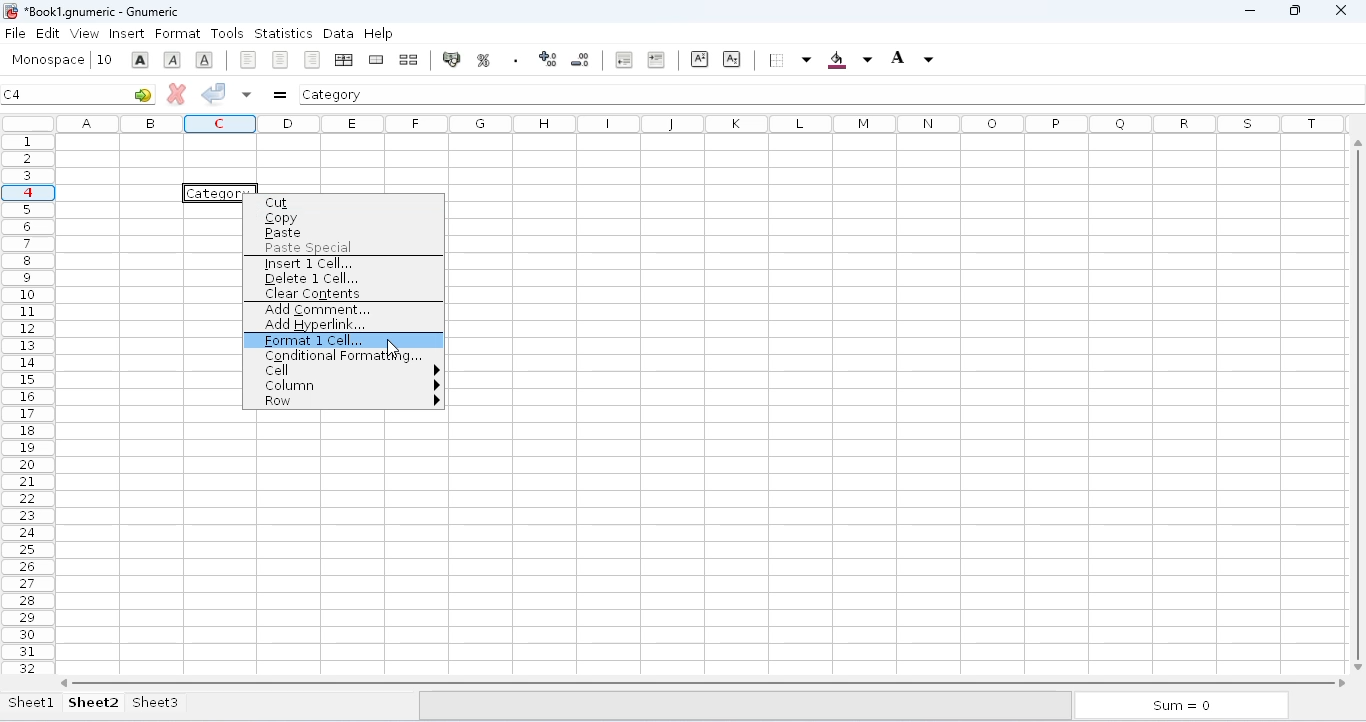 This screenshot has height=722, width=1366. Describe the element at coordinates (1340, 9) in the screenshot. I see `close` at that location.